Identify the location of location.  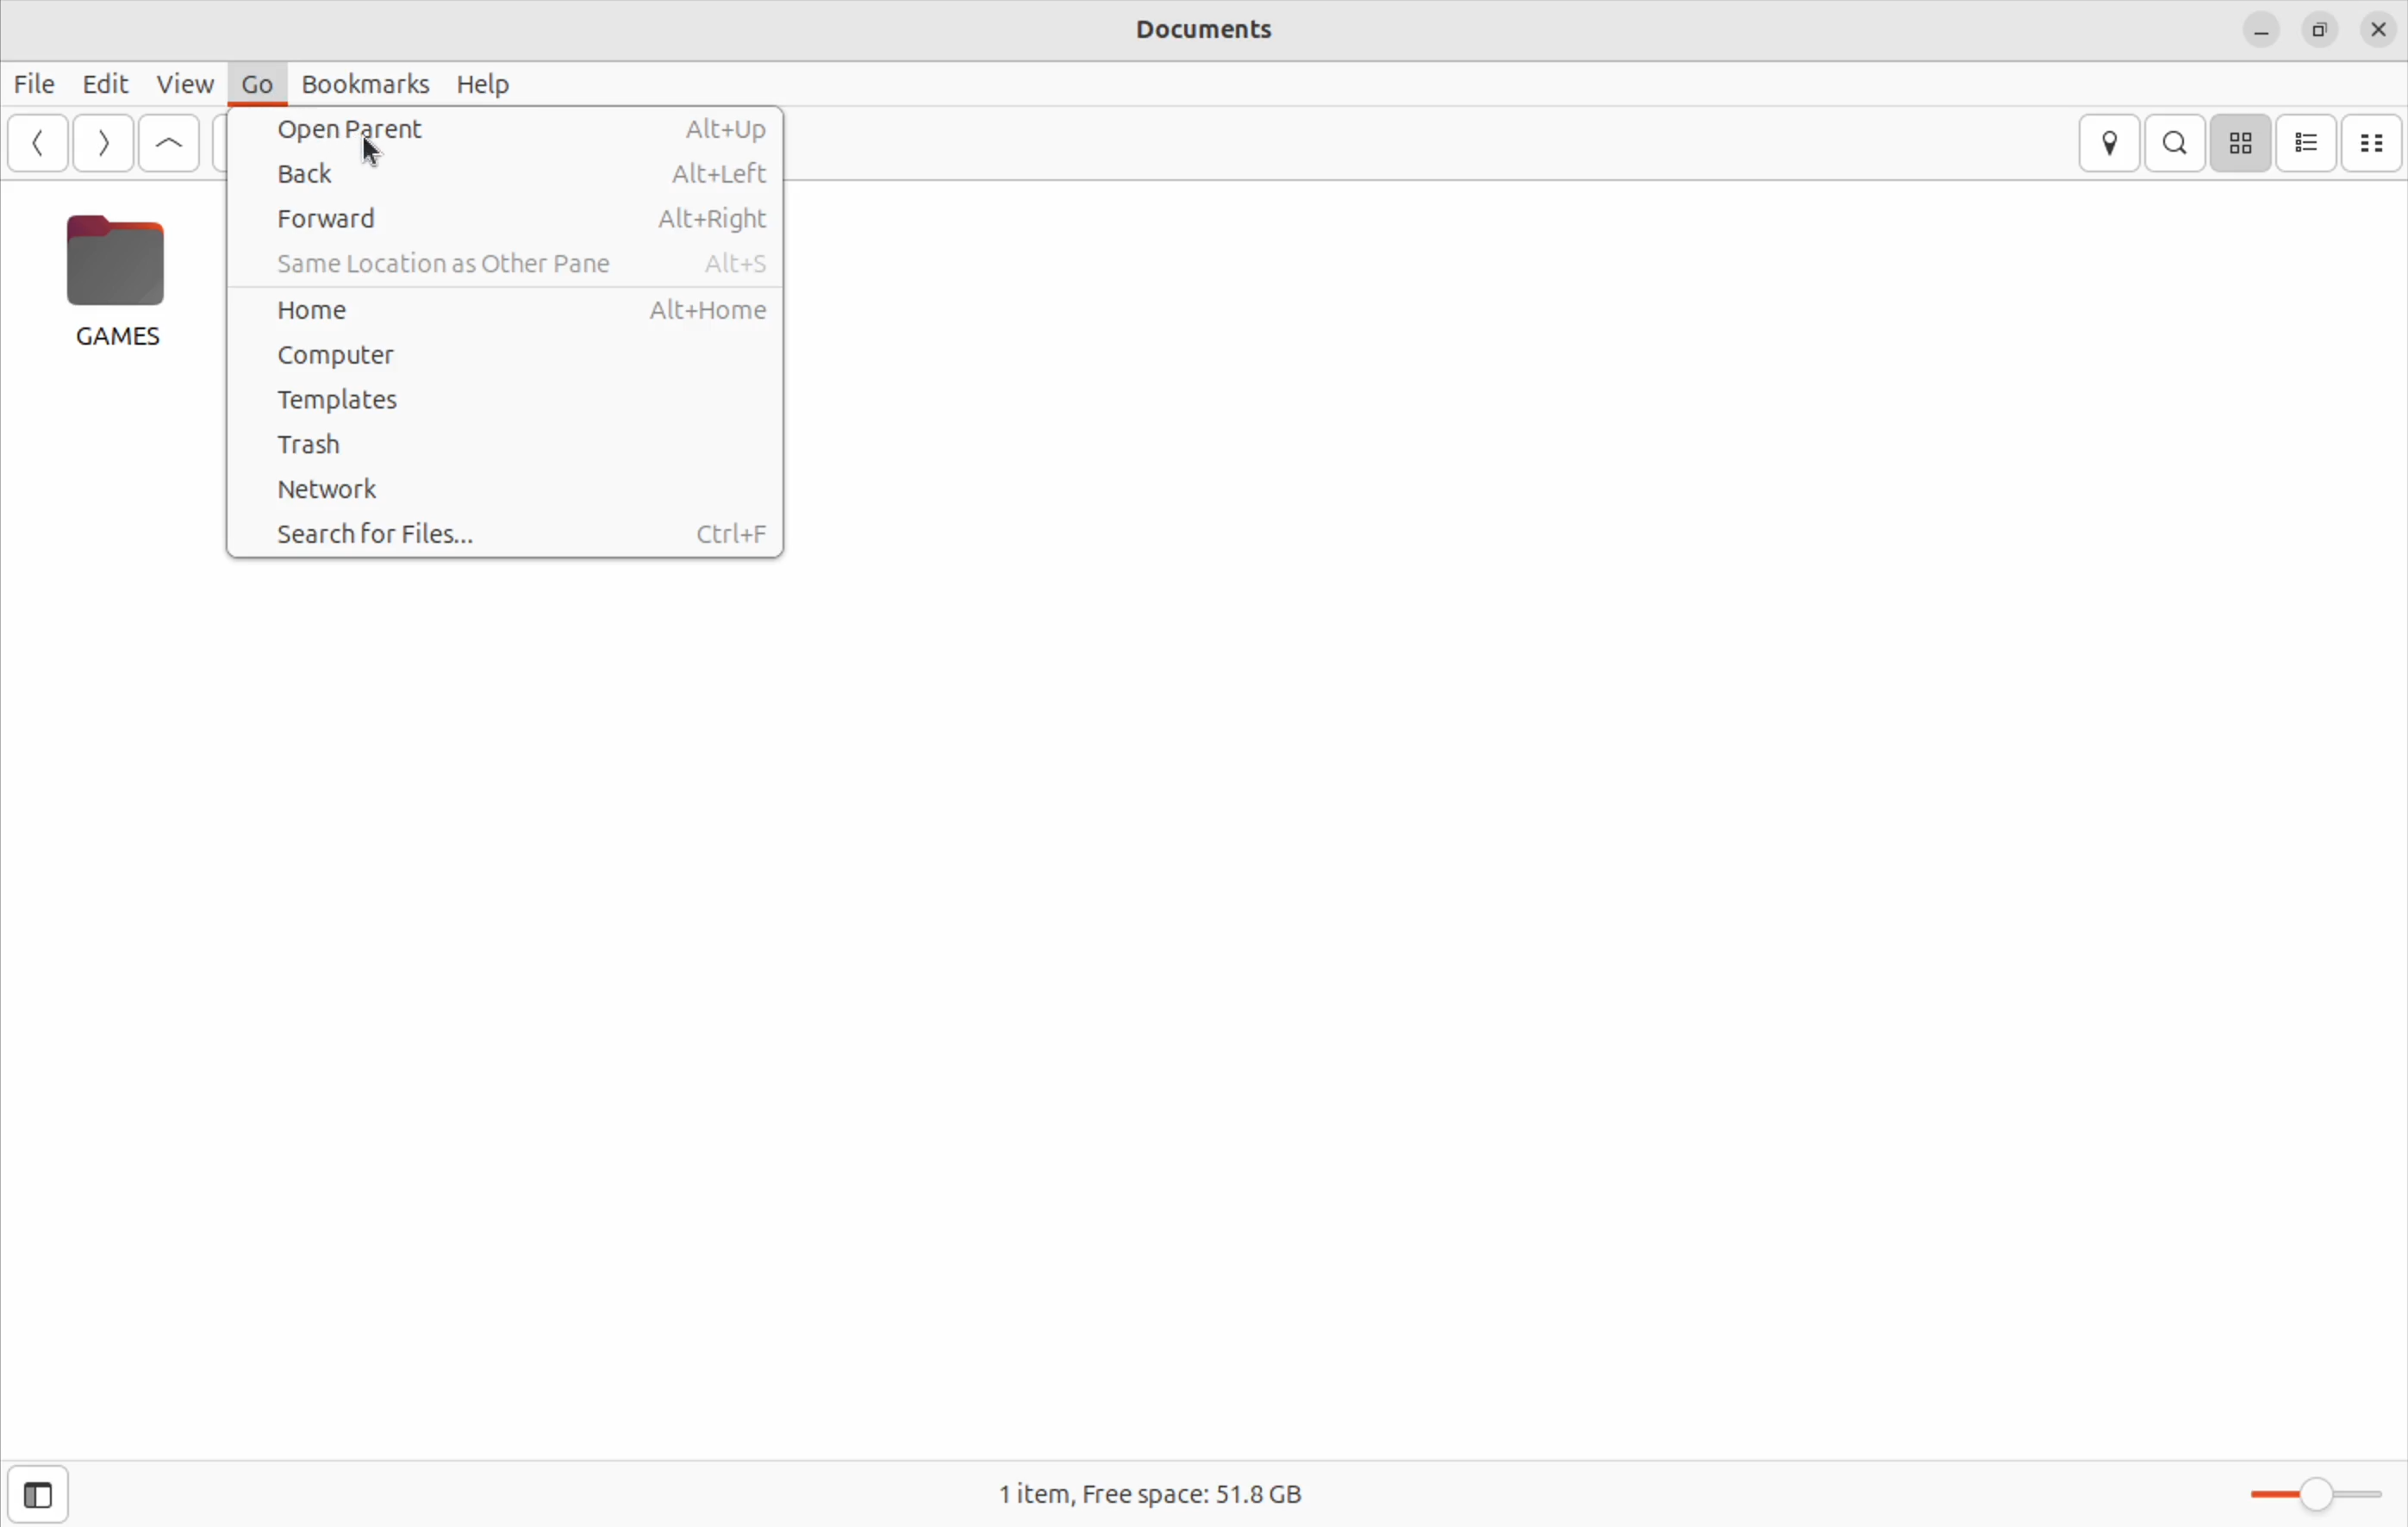
(2111, 144).